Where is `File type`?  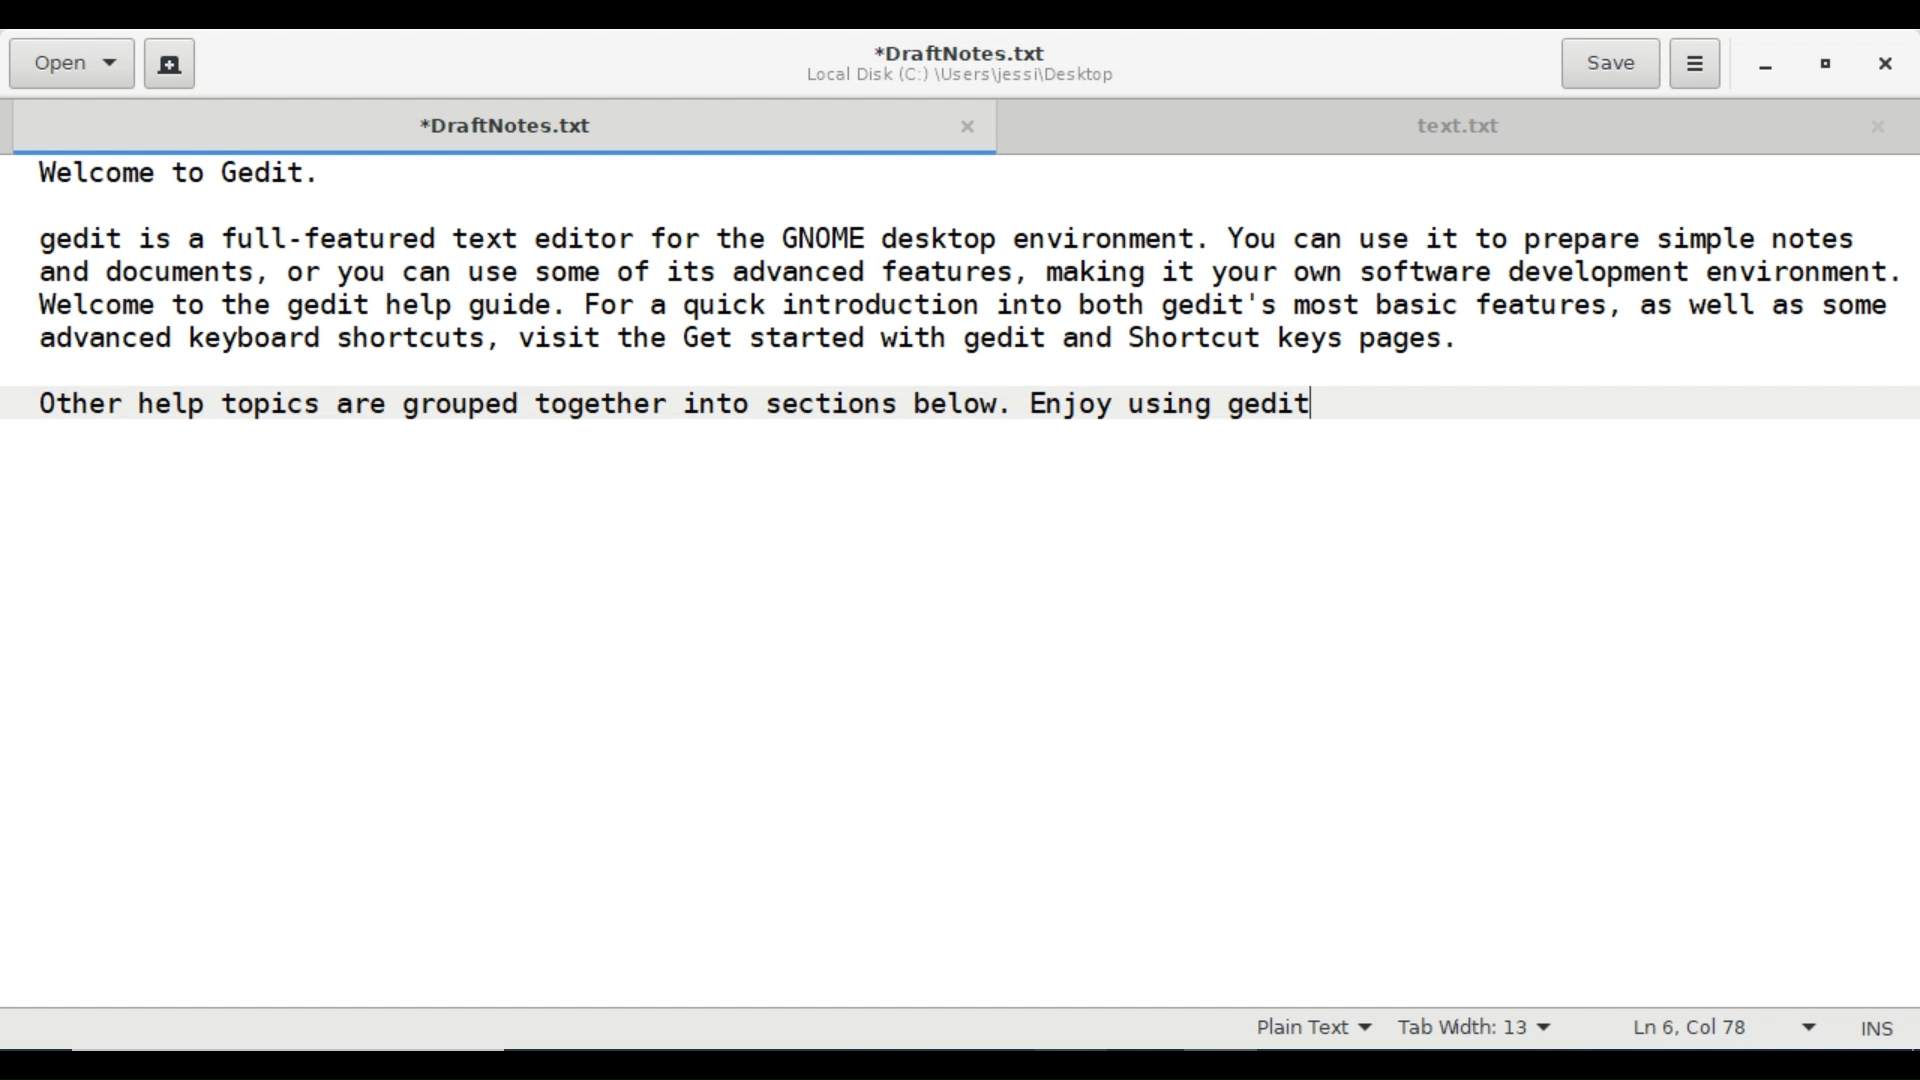
File type is located at coordinates (1309, 1028).